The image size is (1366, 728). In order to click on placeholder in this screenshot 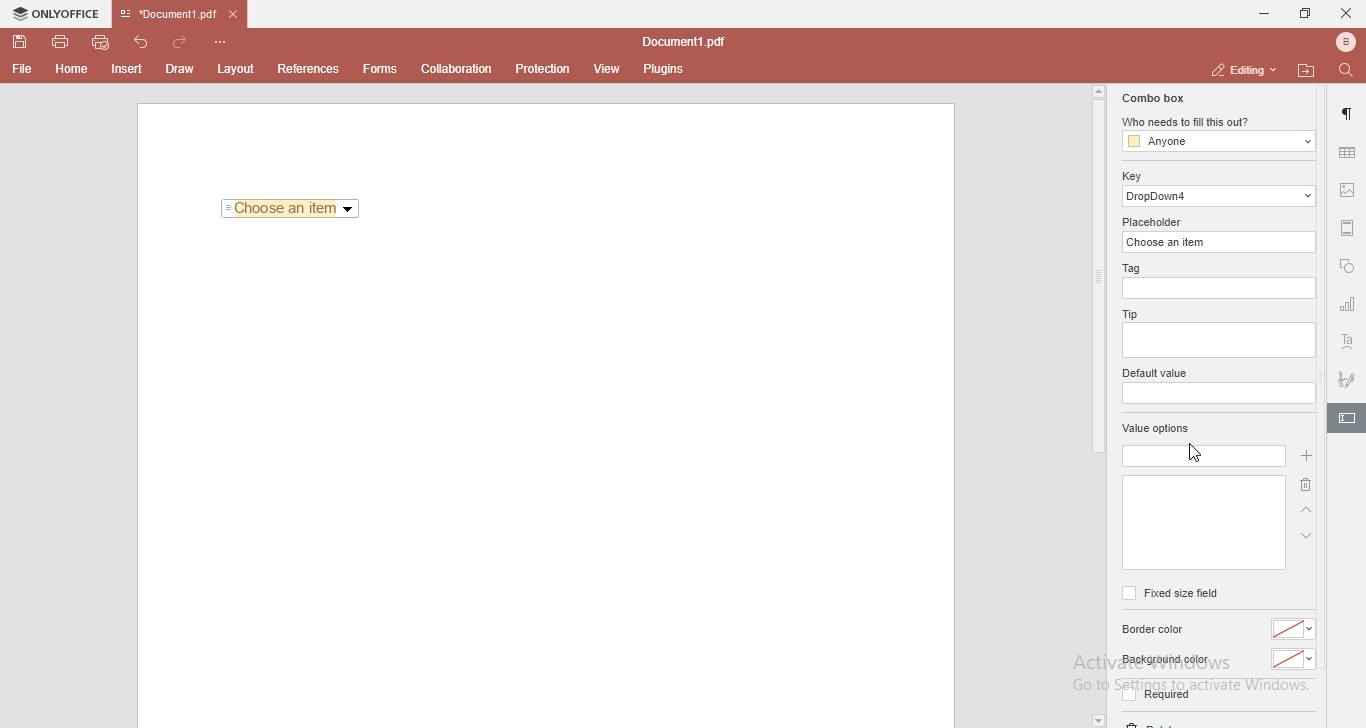, I will do `click(1155, 222)`.